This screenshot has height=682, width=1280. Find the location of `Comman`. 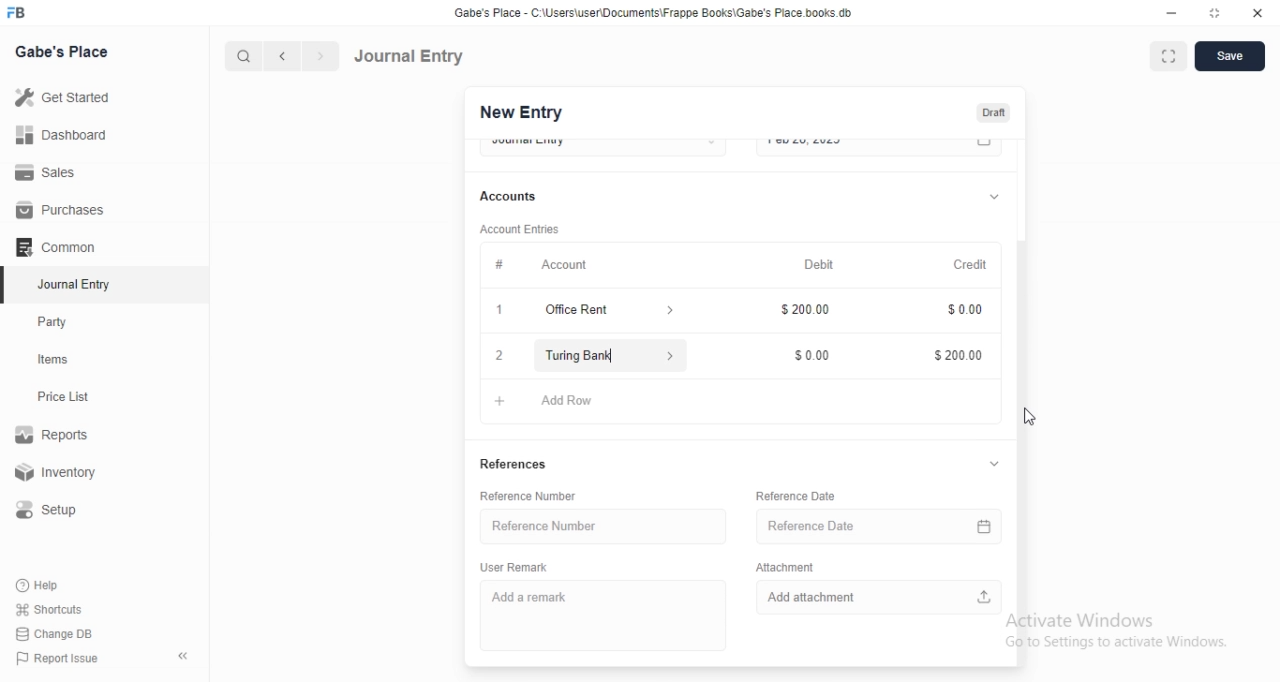

Comman is located at coordinates (49, 247).